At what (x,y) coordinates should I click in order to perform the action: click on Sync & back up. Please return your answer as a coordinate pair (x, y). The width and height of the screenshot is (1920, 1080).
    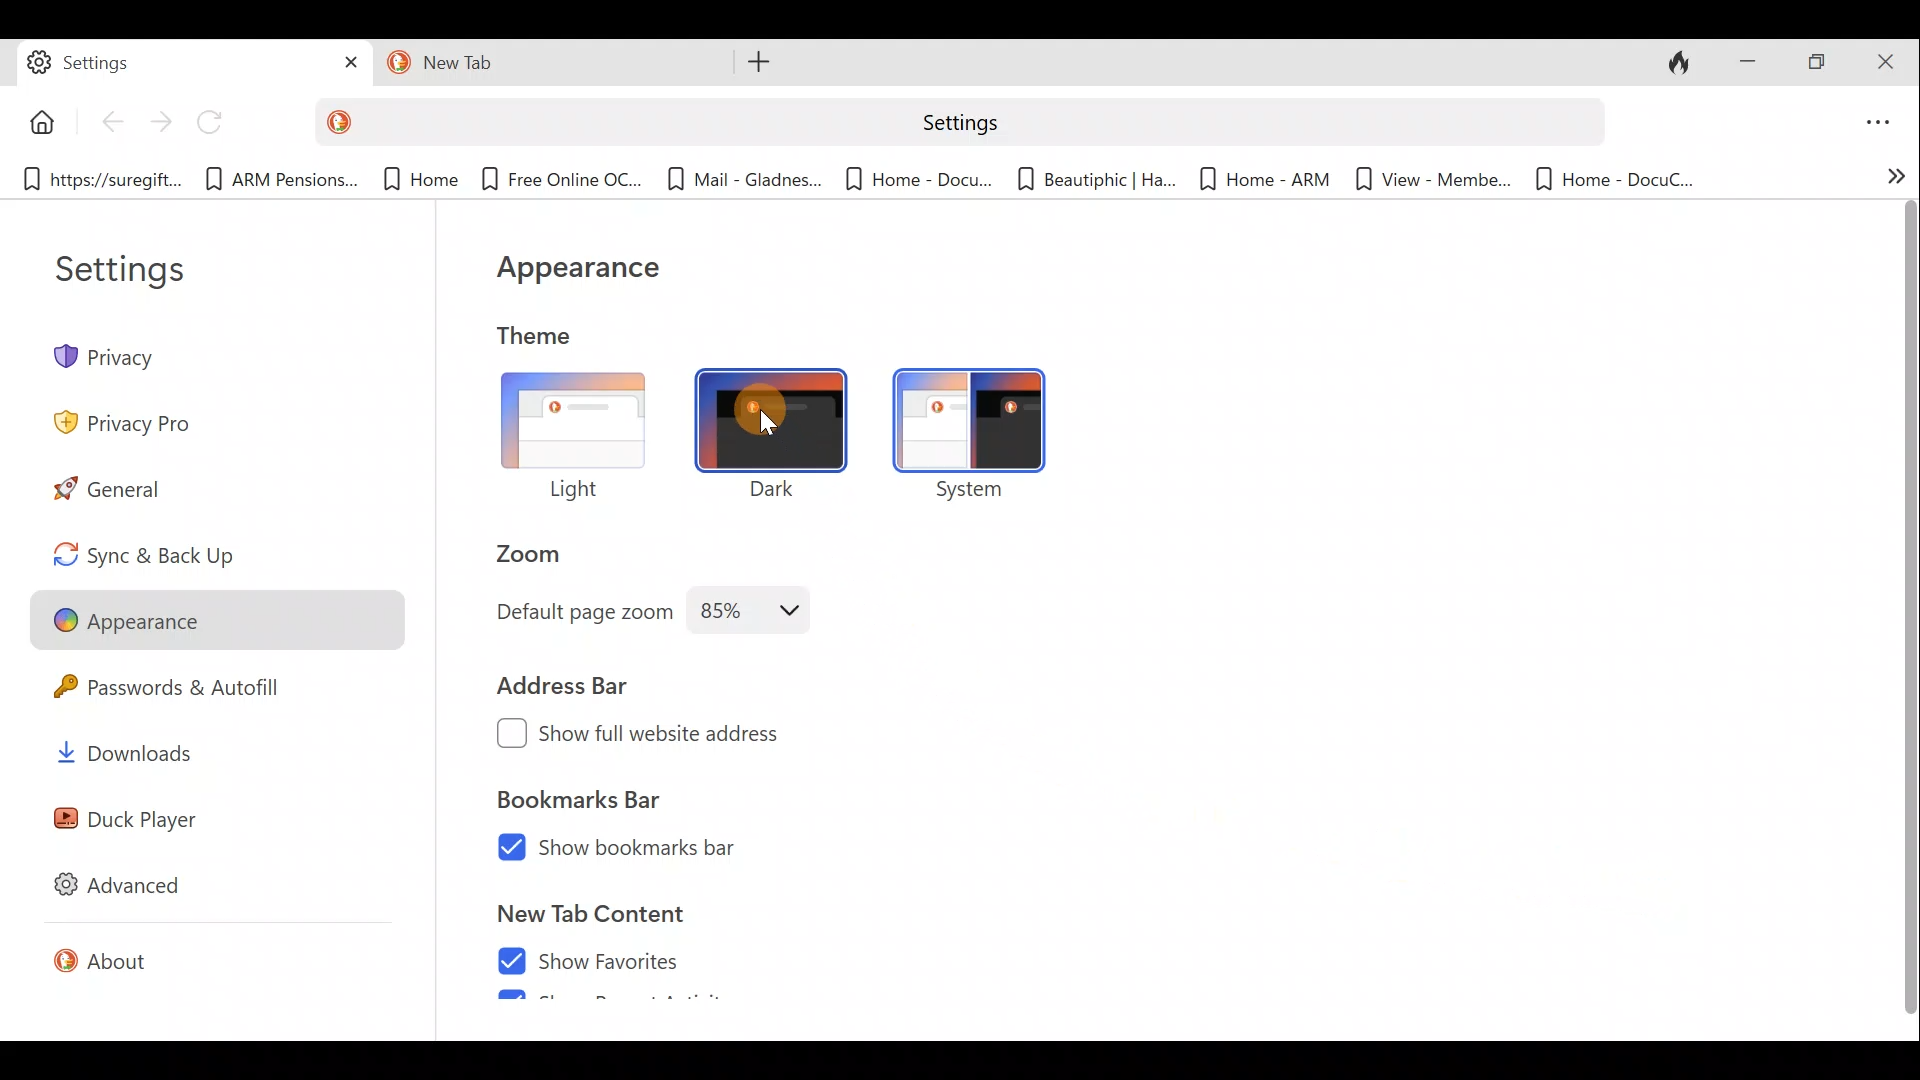
    Looking at the image, I should click on (161, 549).